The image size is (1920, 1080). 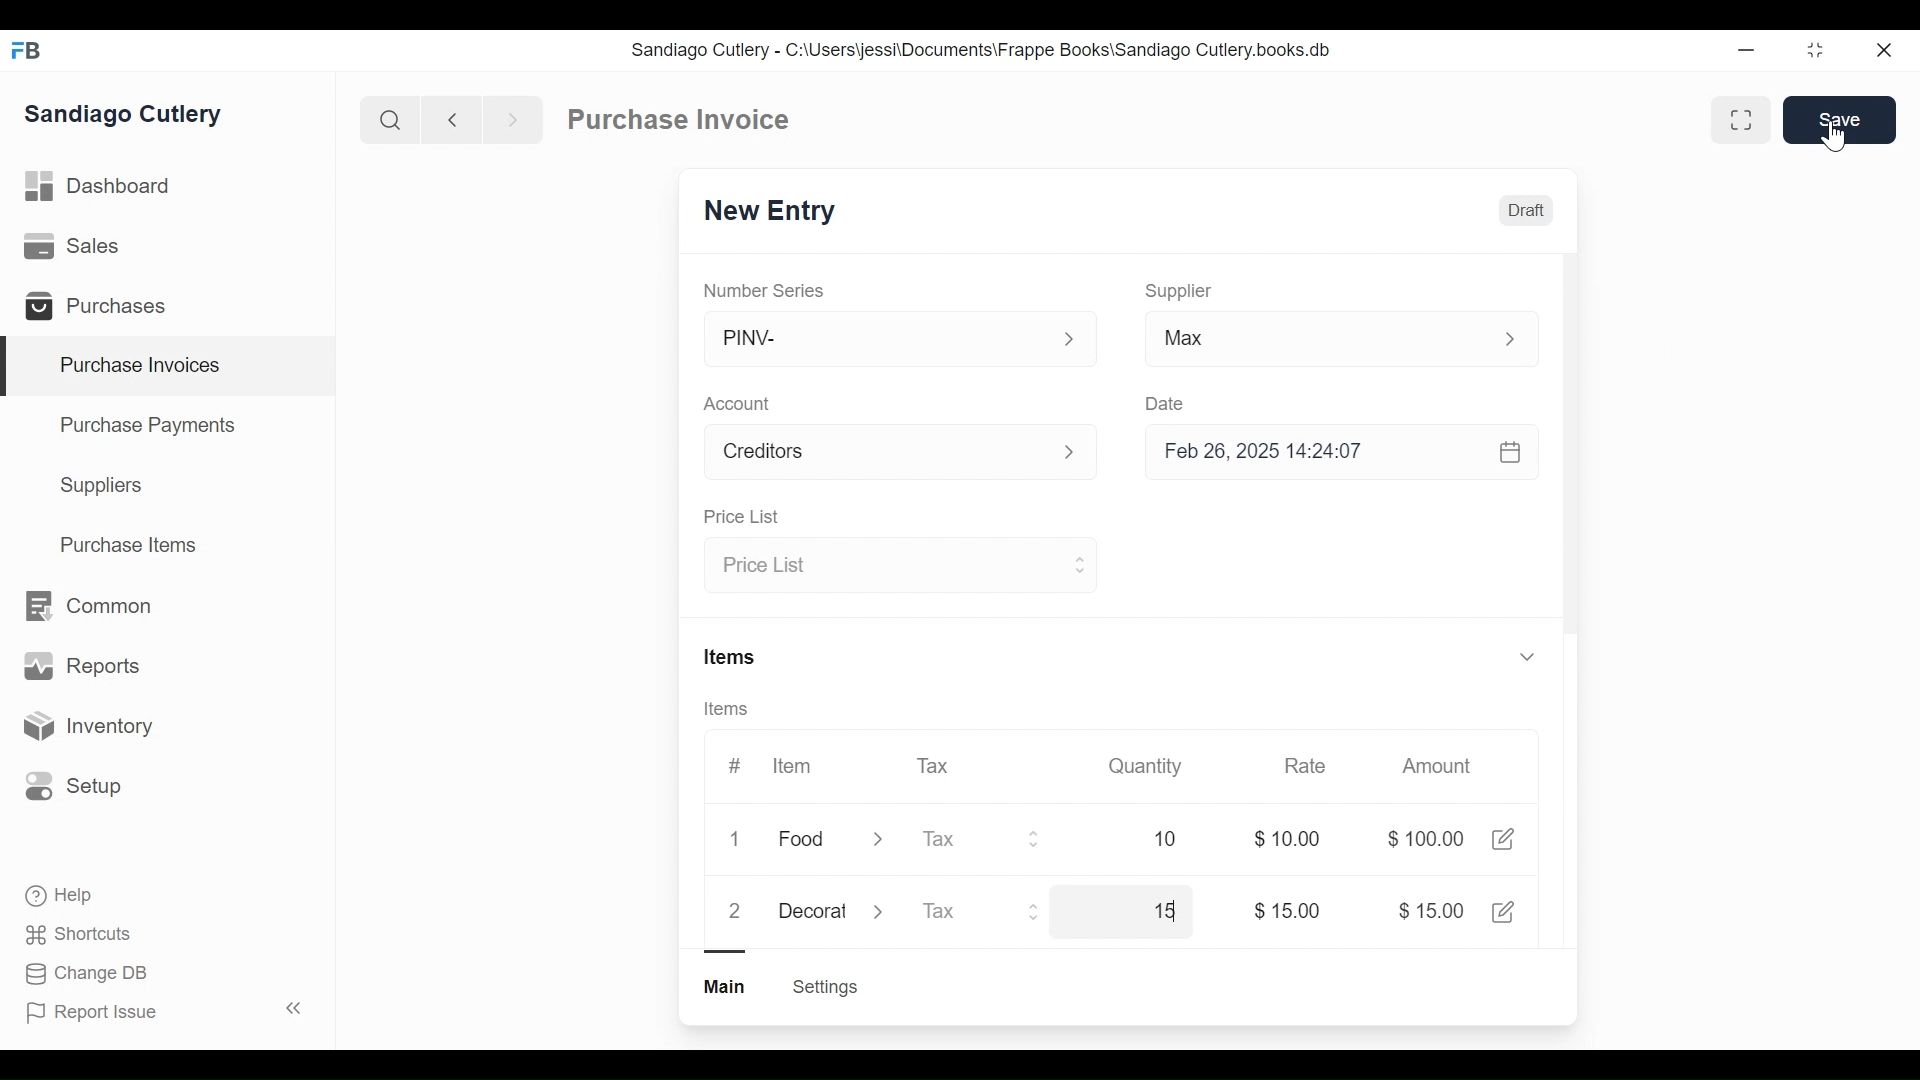 What do you see at coordinates (740, 518) in the screenshot?
I see `Price List` at bounding box center [740, 518].